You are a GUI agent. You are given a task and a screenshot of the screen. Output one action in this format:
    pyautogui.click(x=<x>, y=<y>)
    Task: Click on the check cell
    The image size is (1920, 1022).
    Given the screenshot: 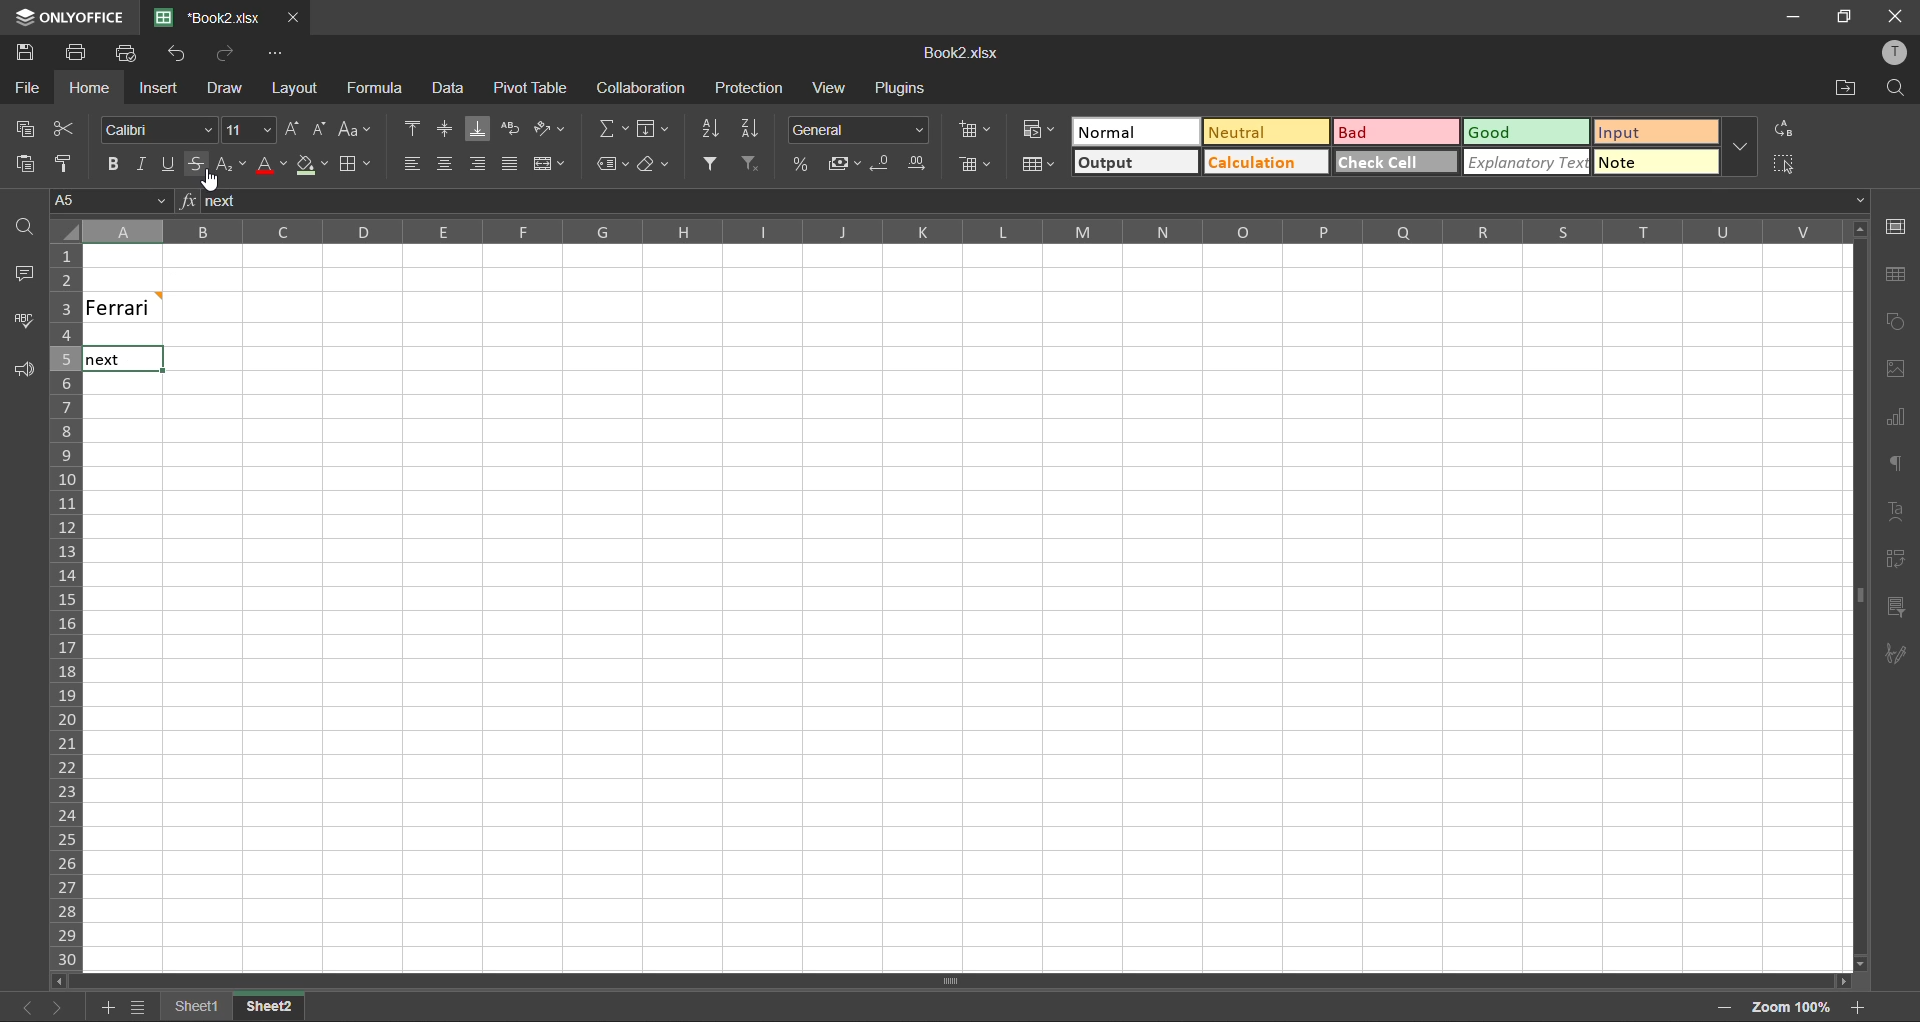 What is the action you would take?
    pyautogui.click(x=1398, y=163)
    